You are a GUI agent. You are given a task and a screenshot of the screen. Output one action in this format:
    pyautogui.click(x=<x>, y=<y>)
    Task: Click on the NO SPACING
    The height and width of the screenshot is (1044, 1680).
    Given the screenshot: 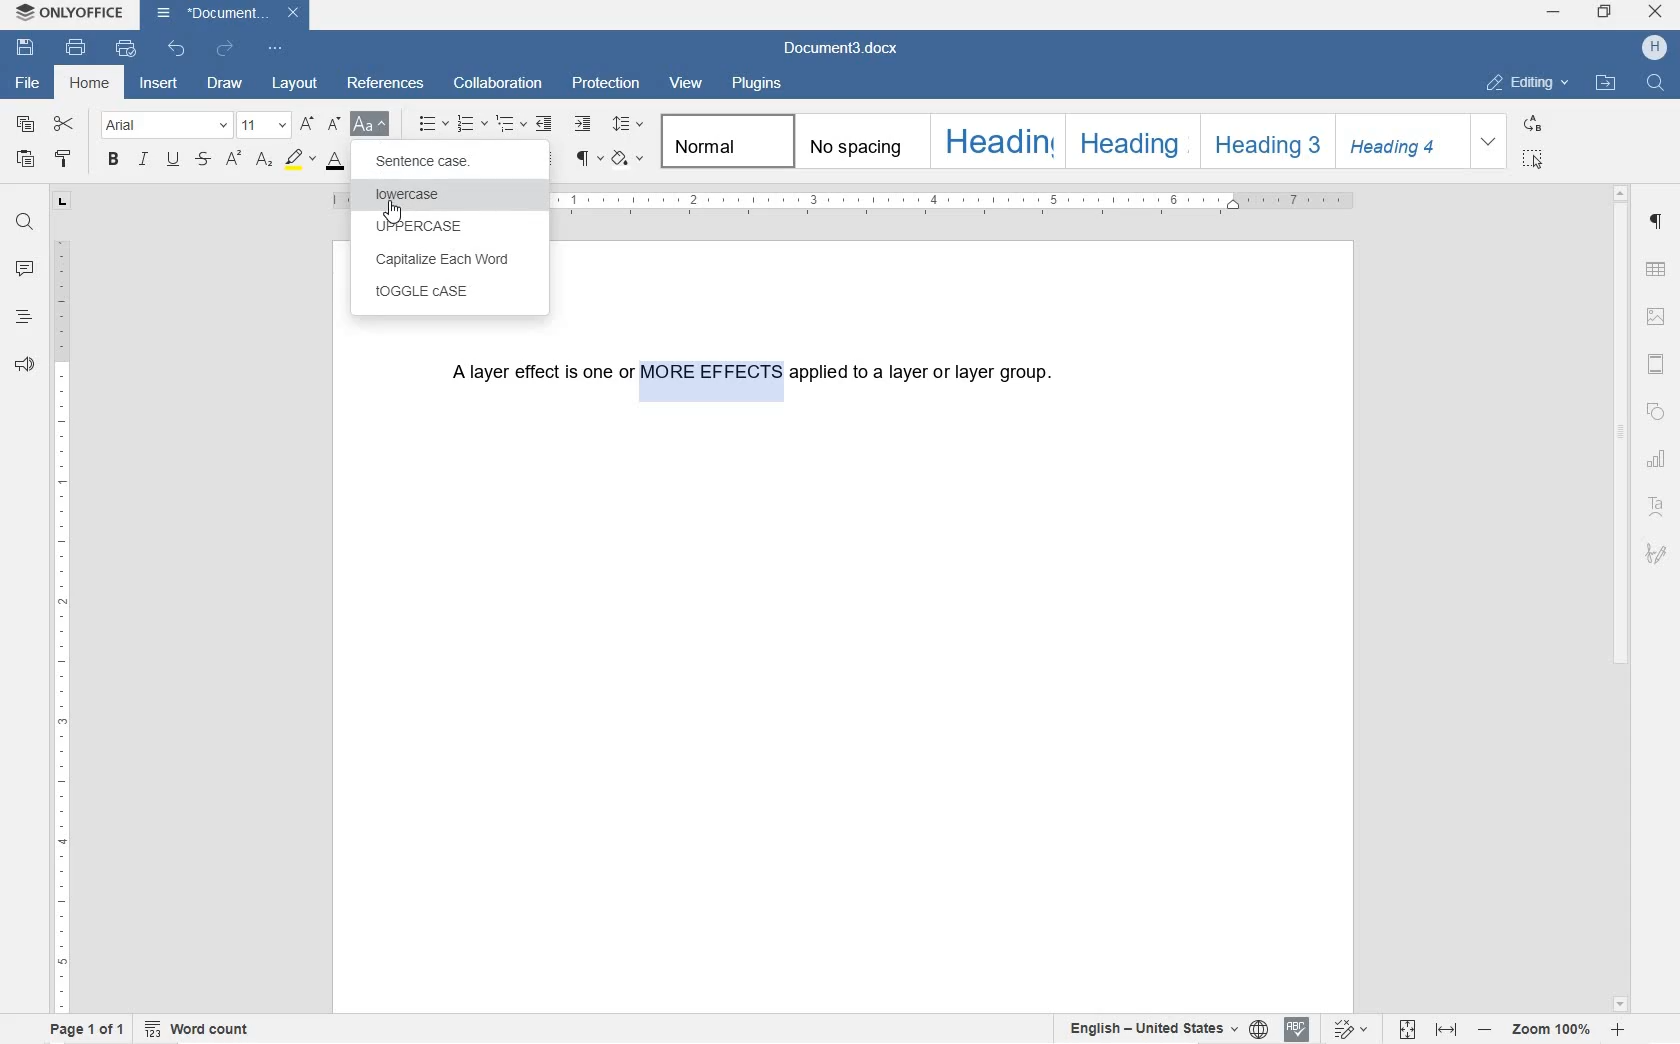 What is the action you would take?
    pyautogui.click(x=856, y=141)
    